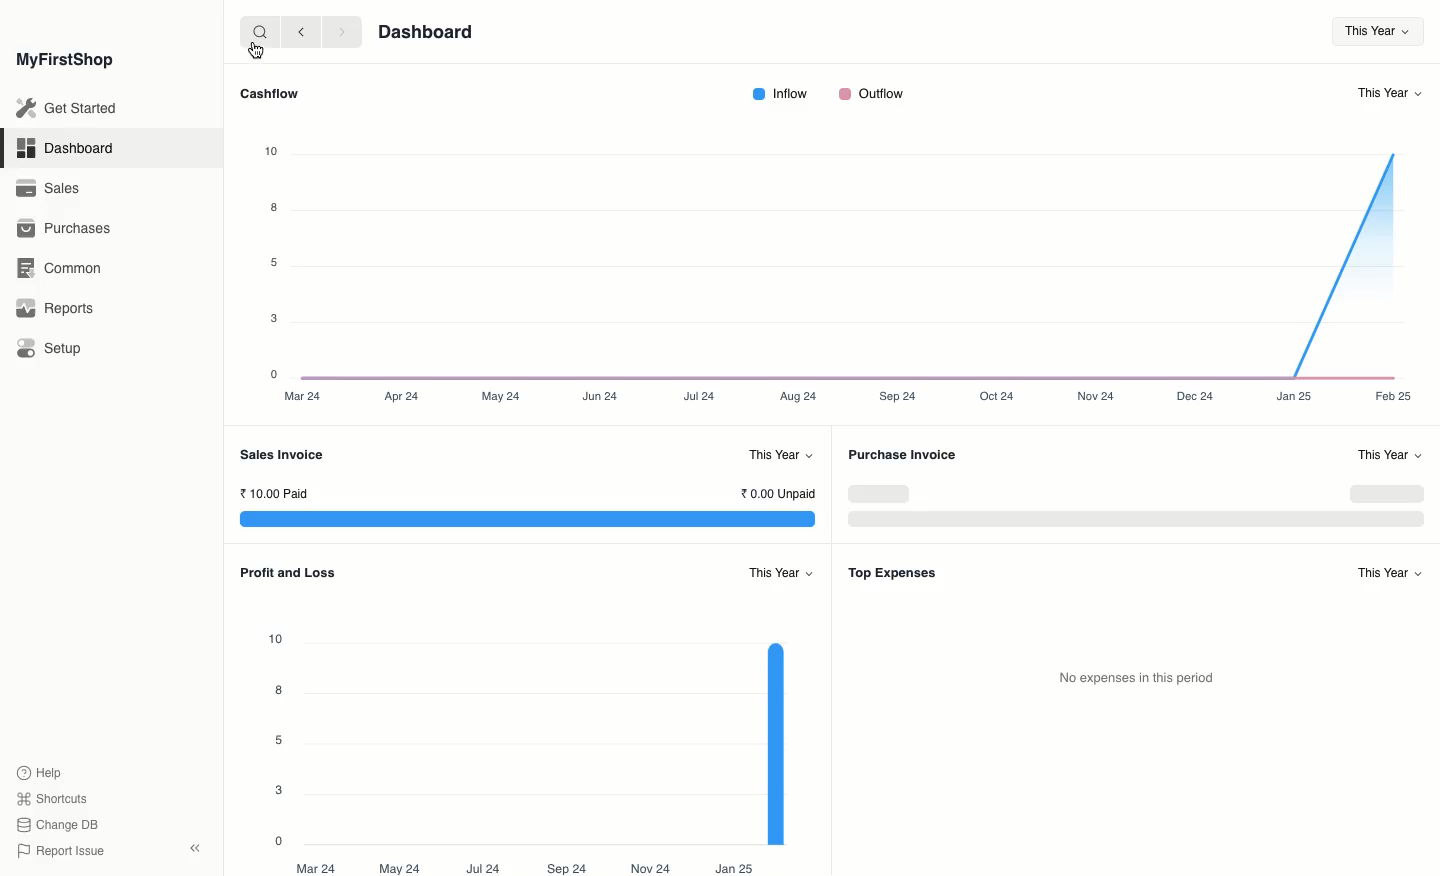 The image size is (1440, 876). Describe the element at coordinates (856, 260) in the screenshot. I see `graph` at that location.